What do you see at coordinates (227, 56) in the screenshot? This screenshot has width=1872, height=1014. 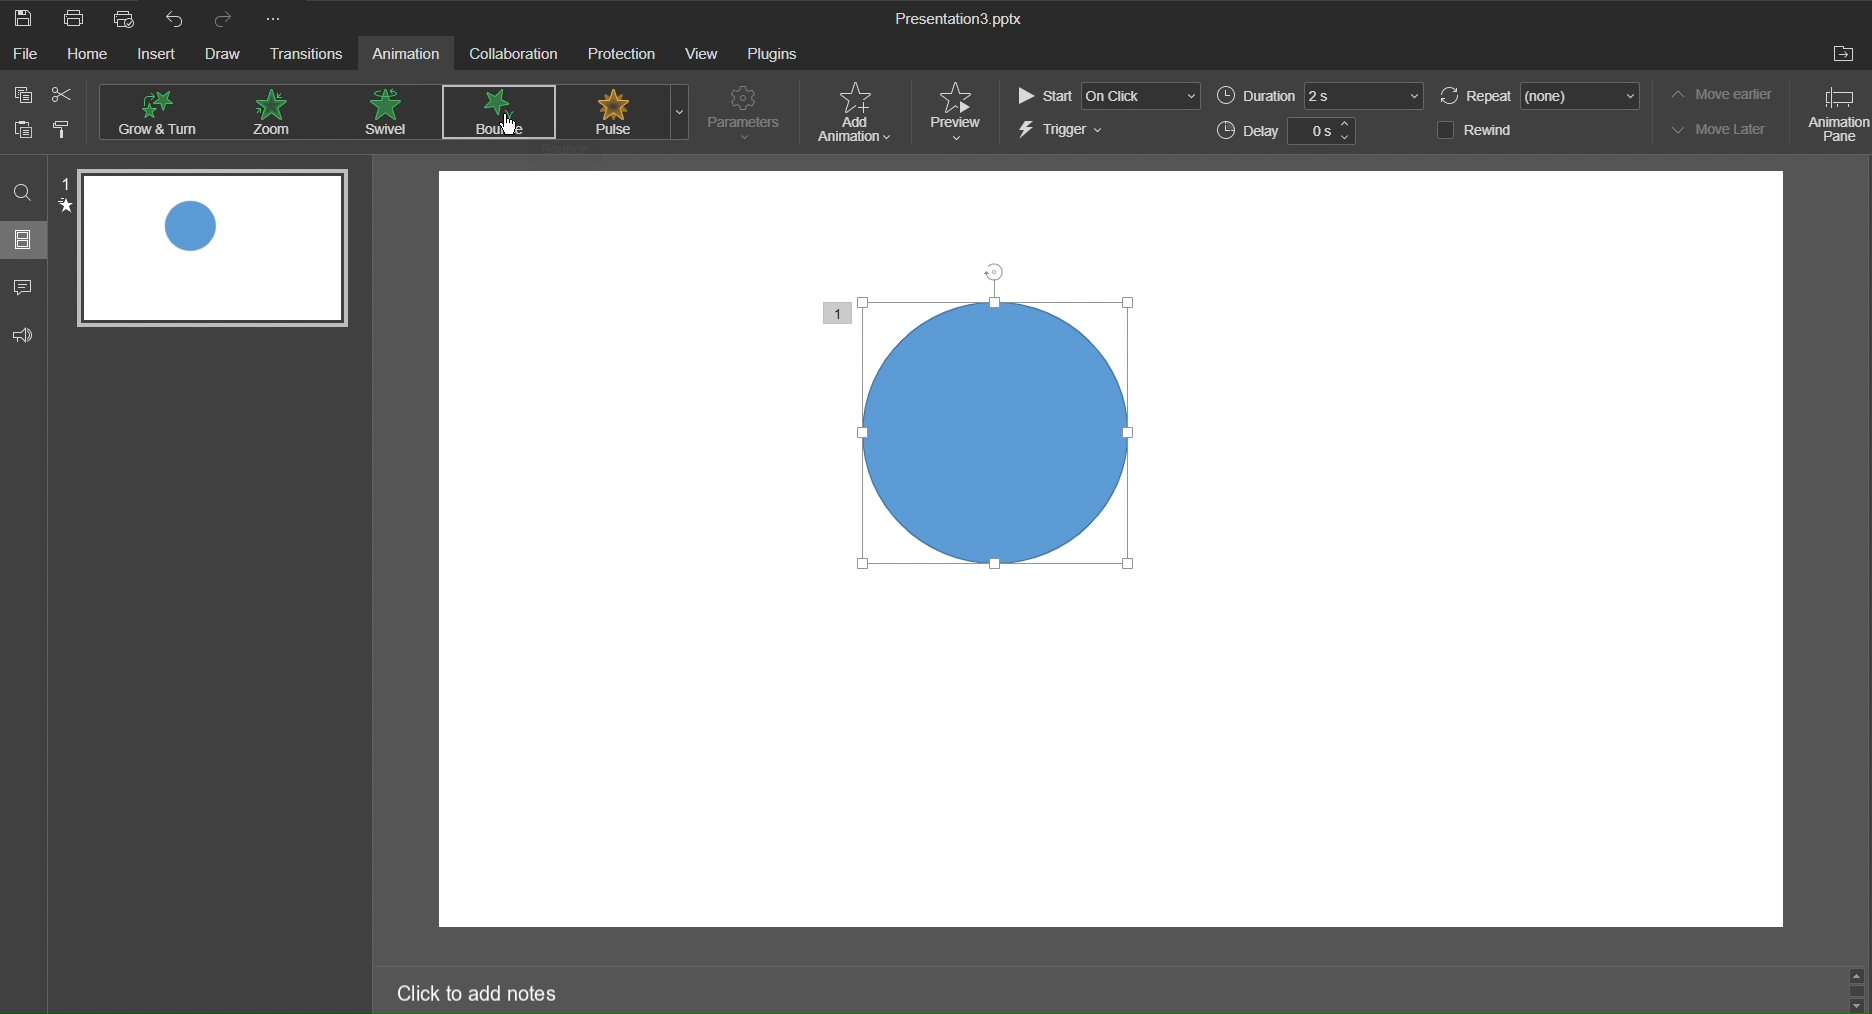 I see `Draw` at bounding box center [227, 56].